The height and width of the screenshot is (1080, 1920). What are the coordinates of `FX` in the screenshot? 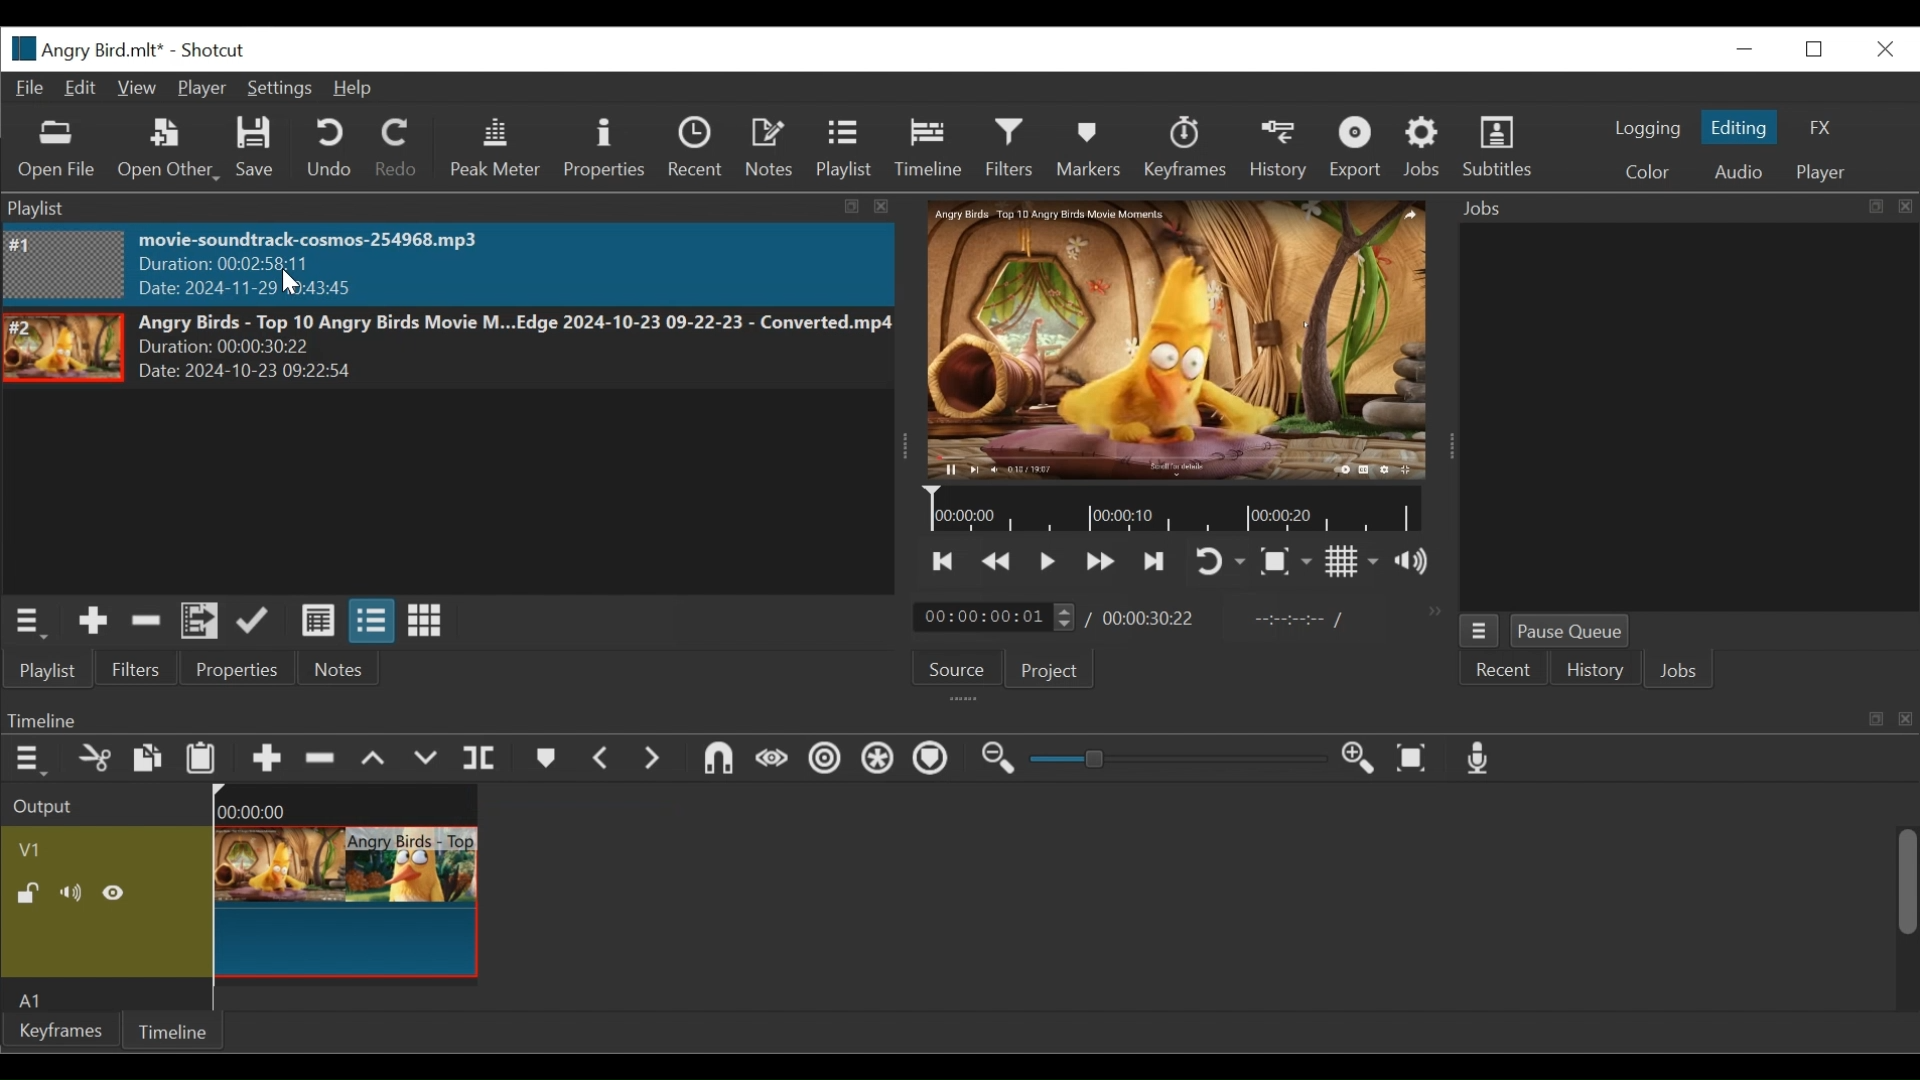 It's located at (1822, 130).